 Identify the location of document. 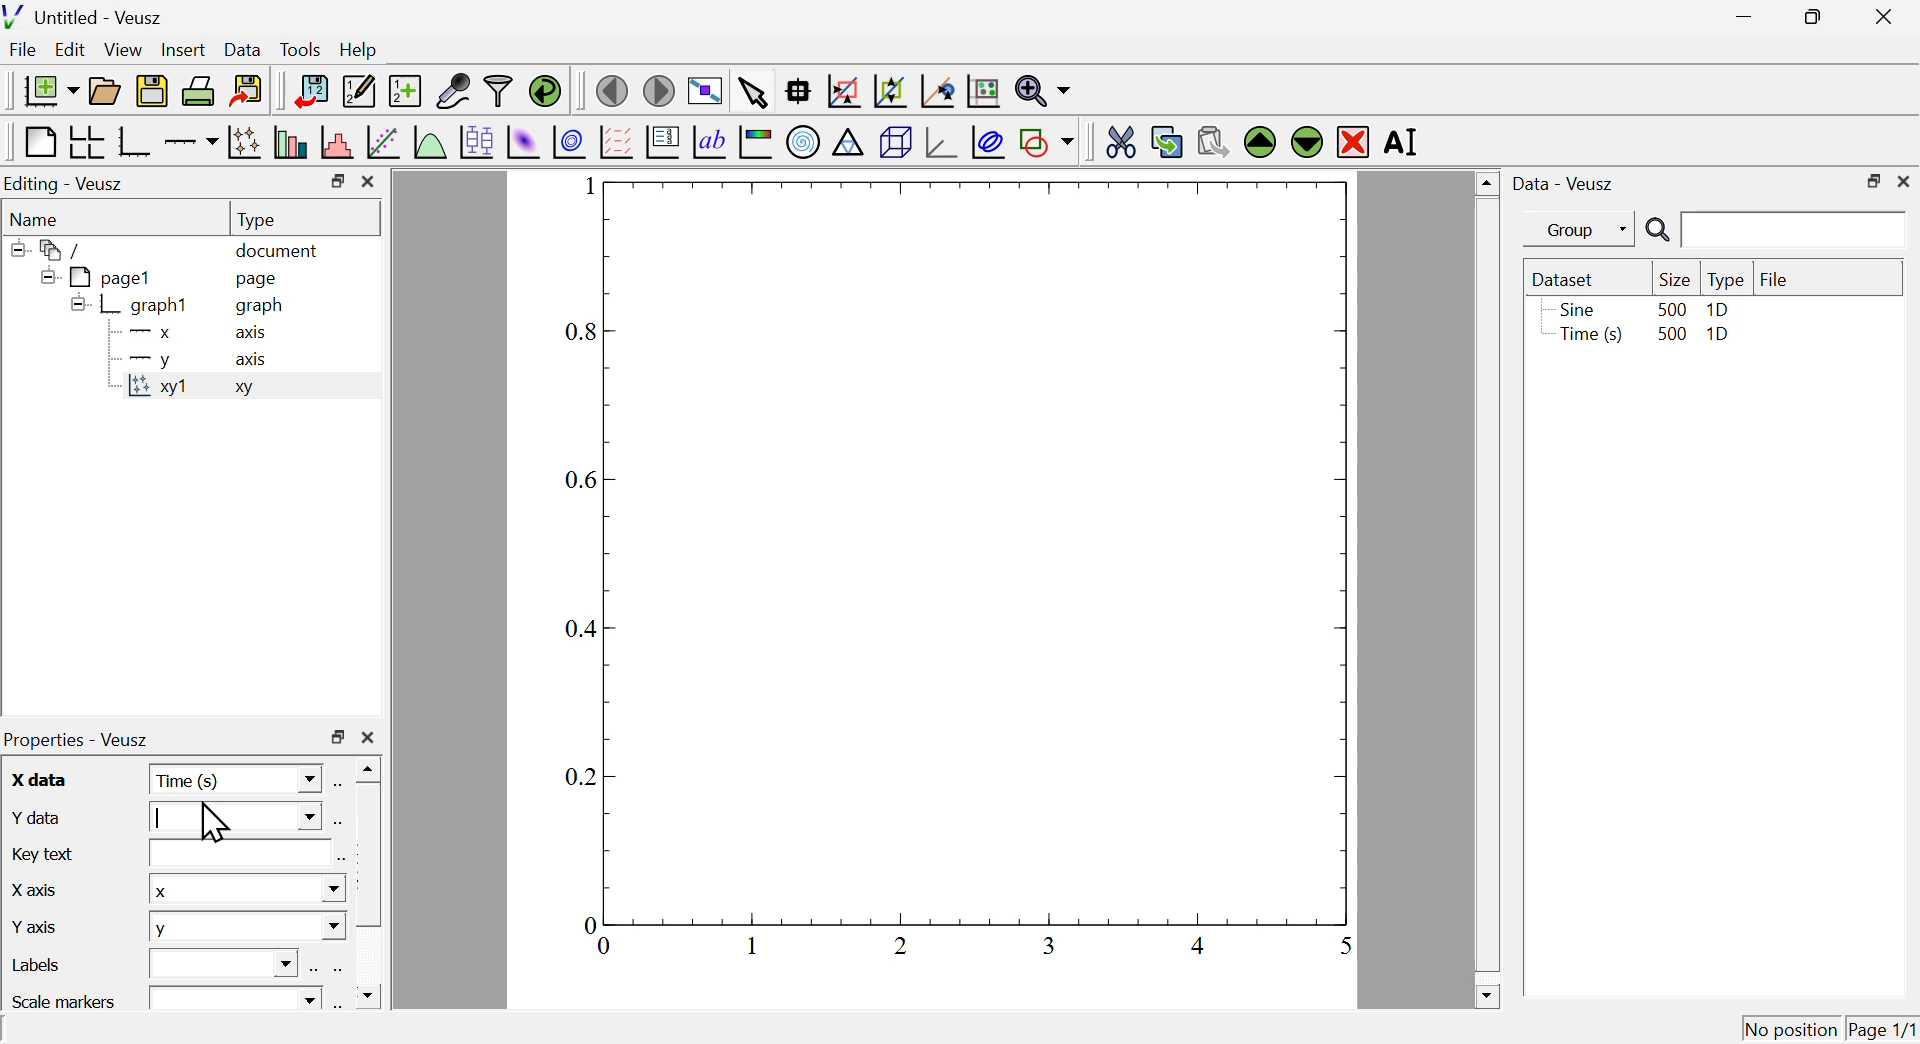
(279, 252).